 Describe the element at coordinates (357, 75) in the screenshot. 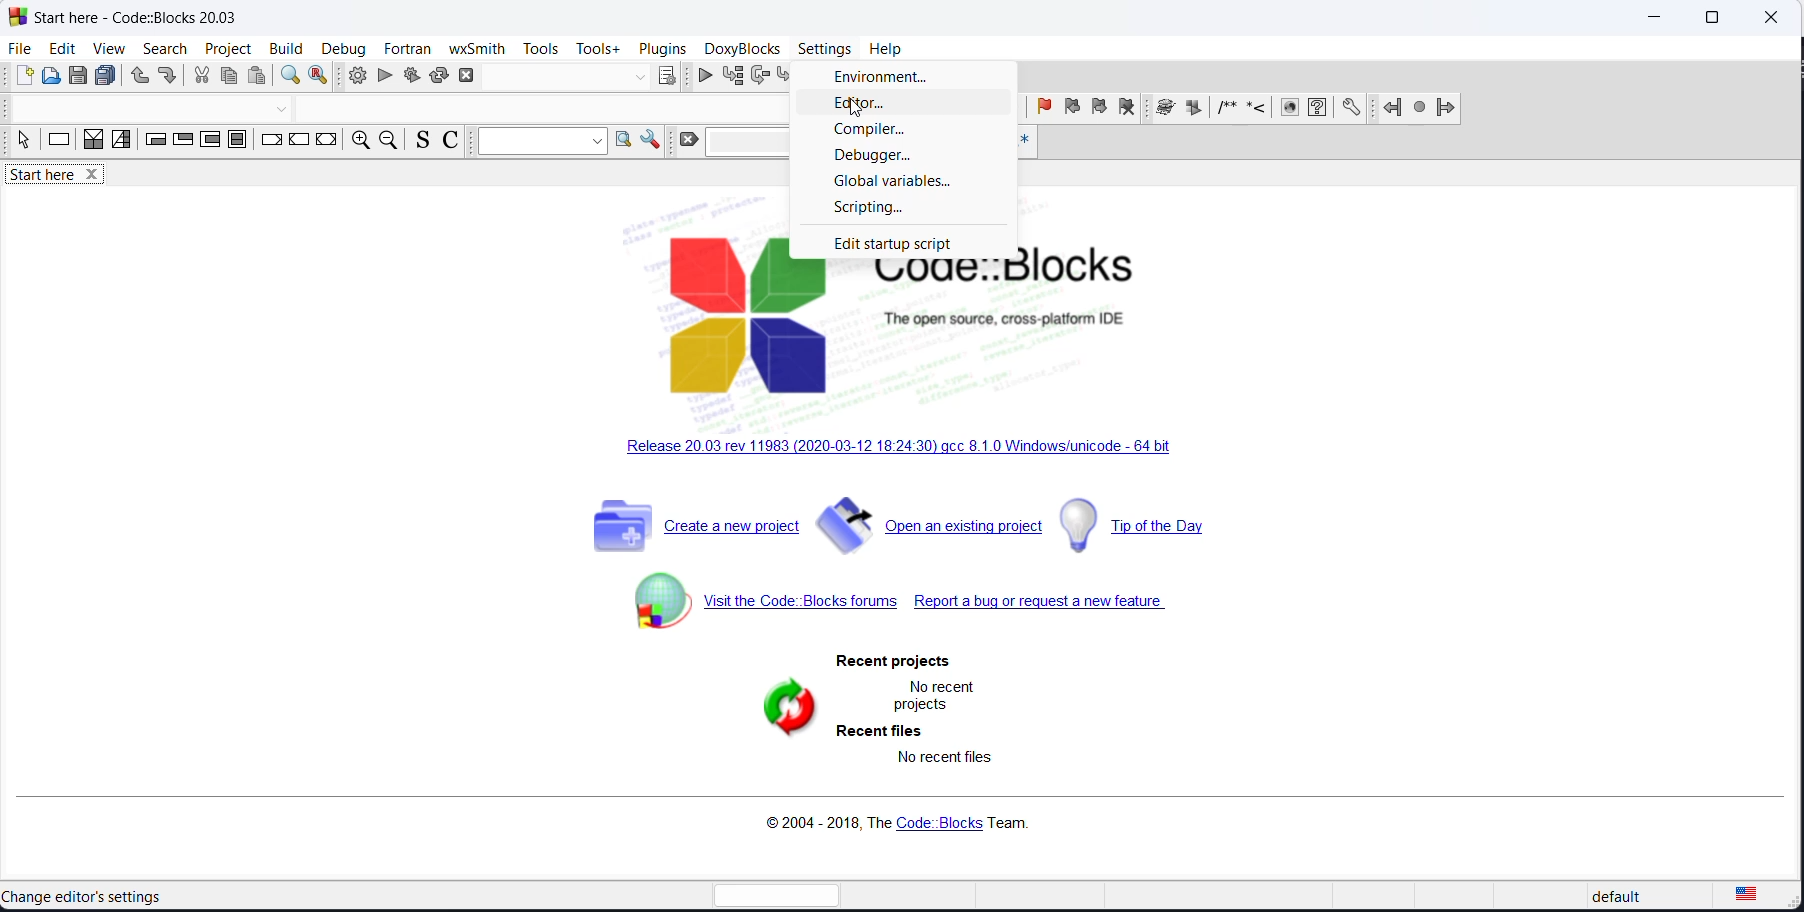

I see `build` at that location.